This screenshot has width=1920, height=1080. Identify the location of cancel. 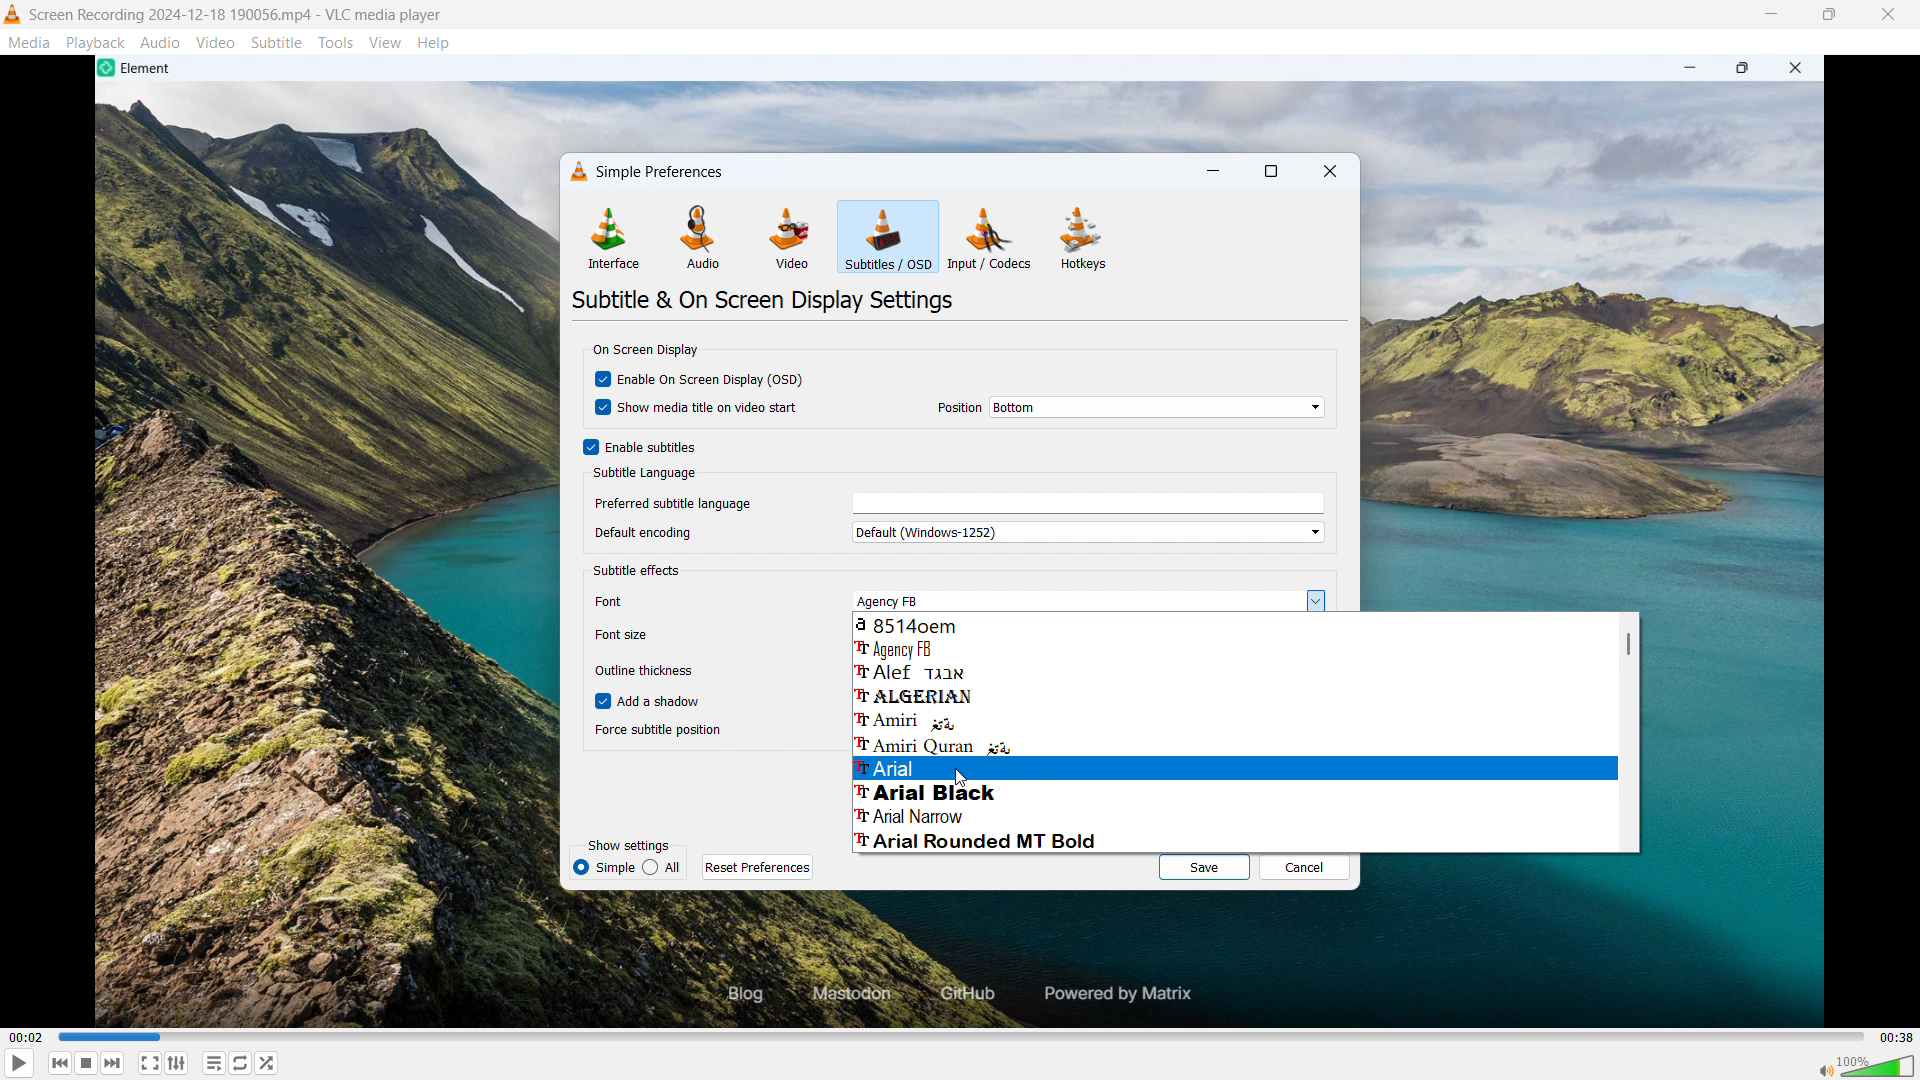
(1306, 867).